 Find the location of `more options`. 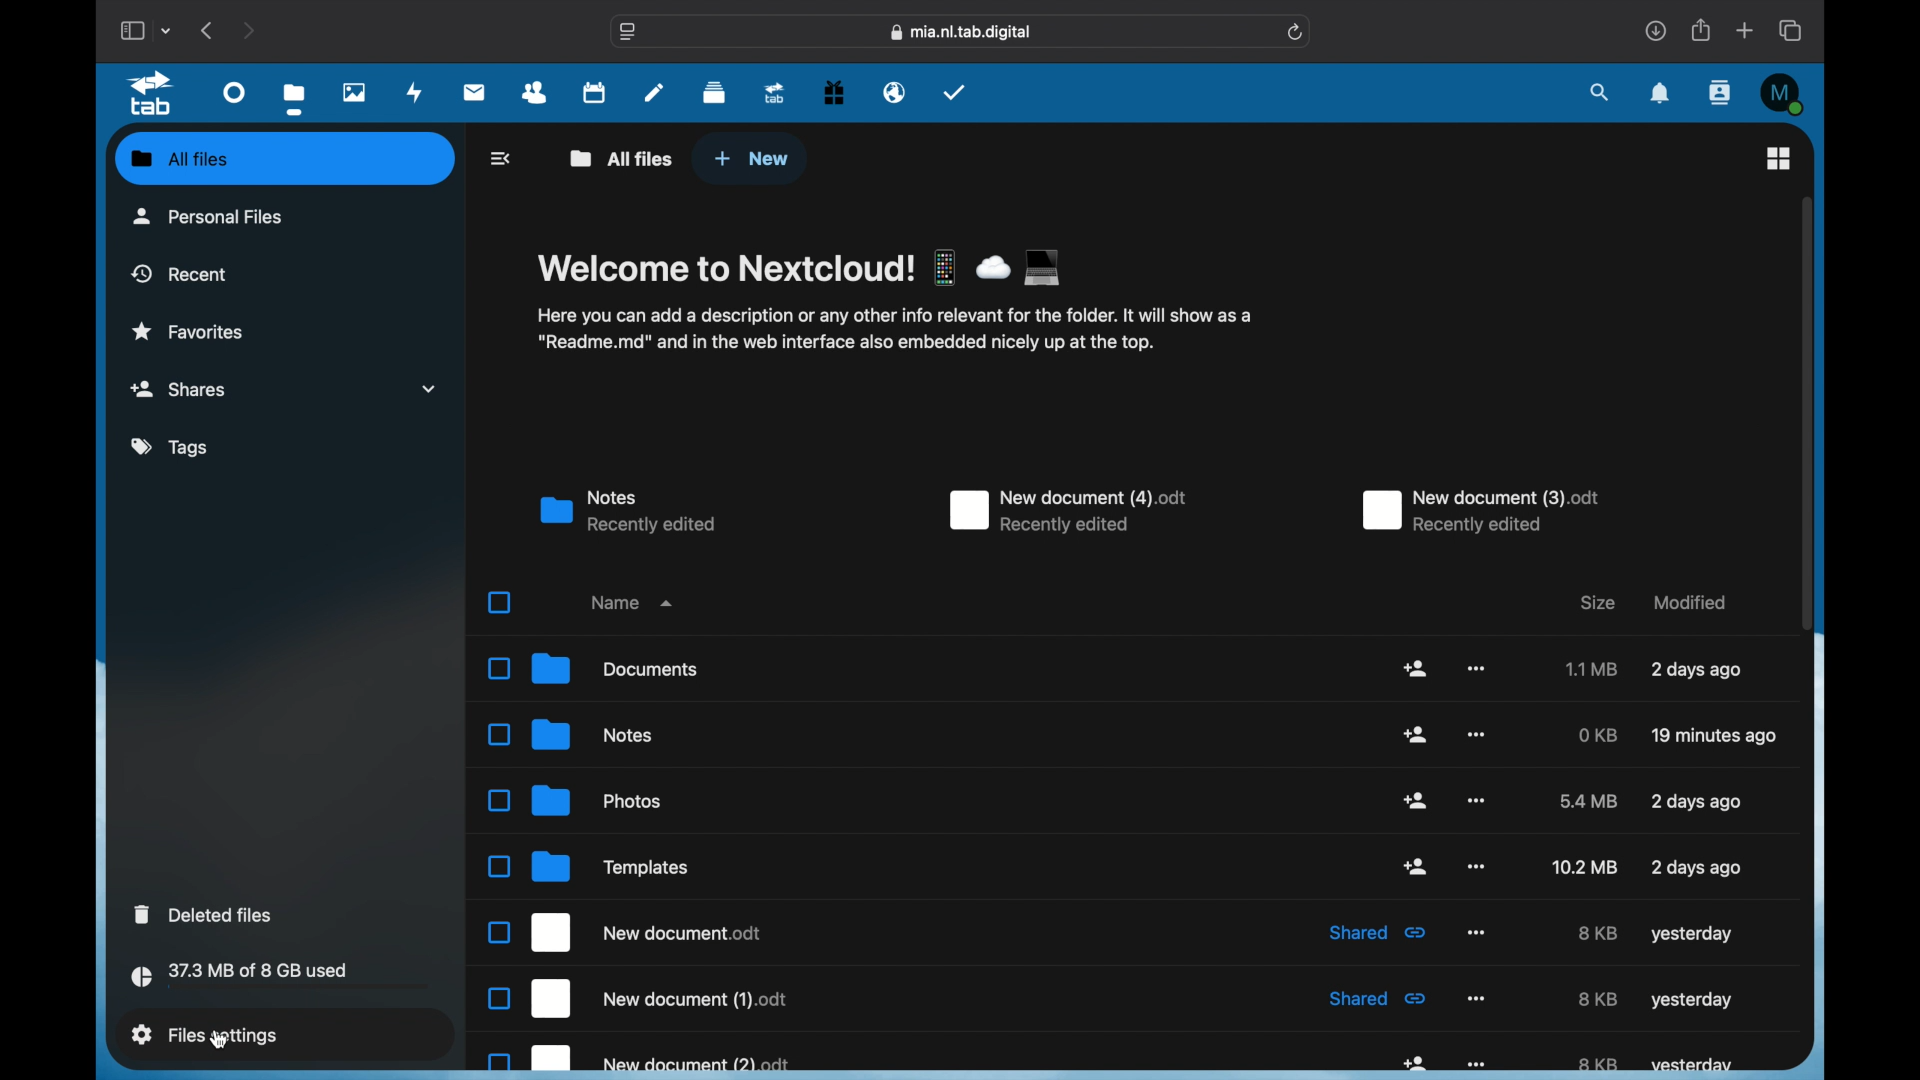

more options is located at coordinates (1478, 734).